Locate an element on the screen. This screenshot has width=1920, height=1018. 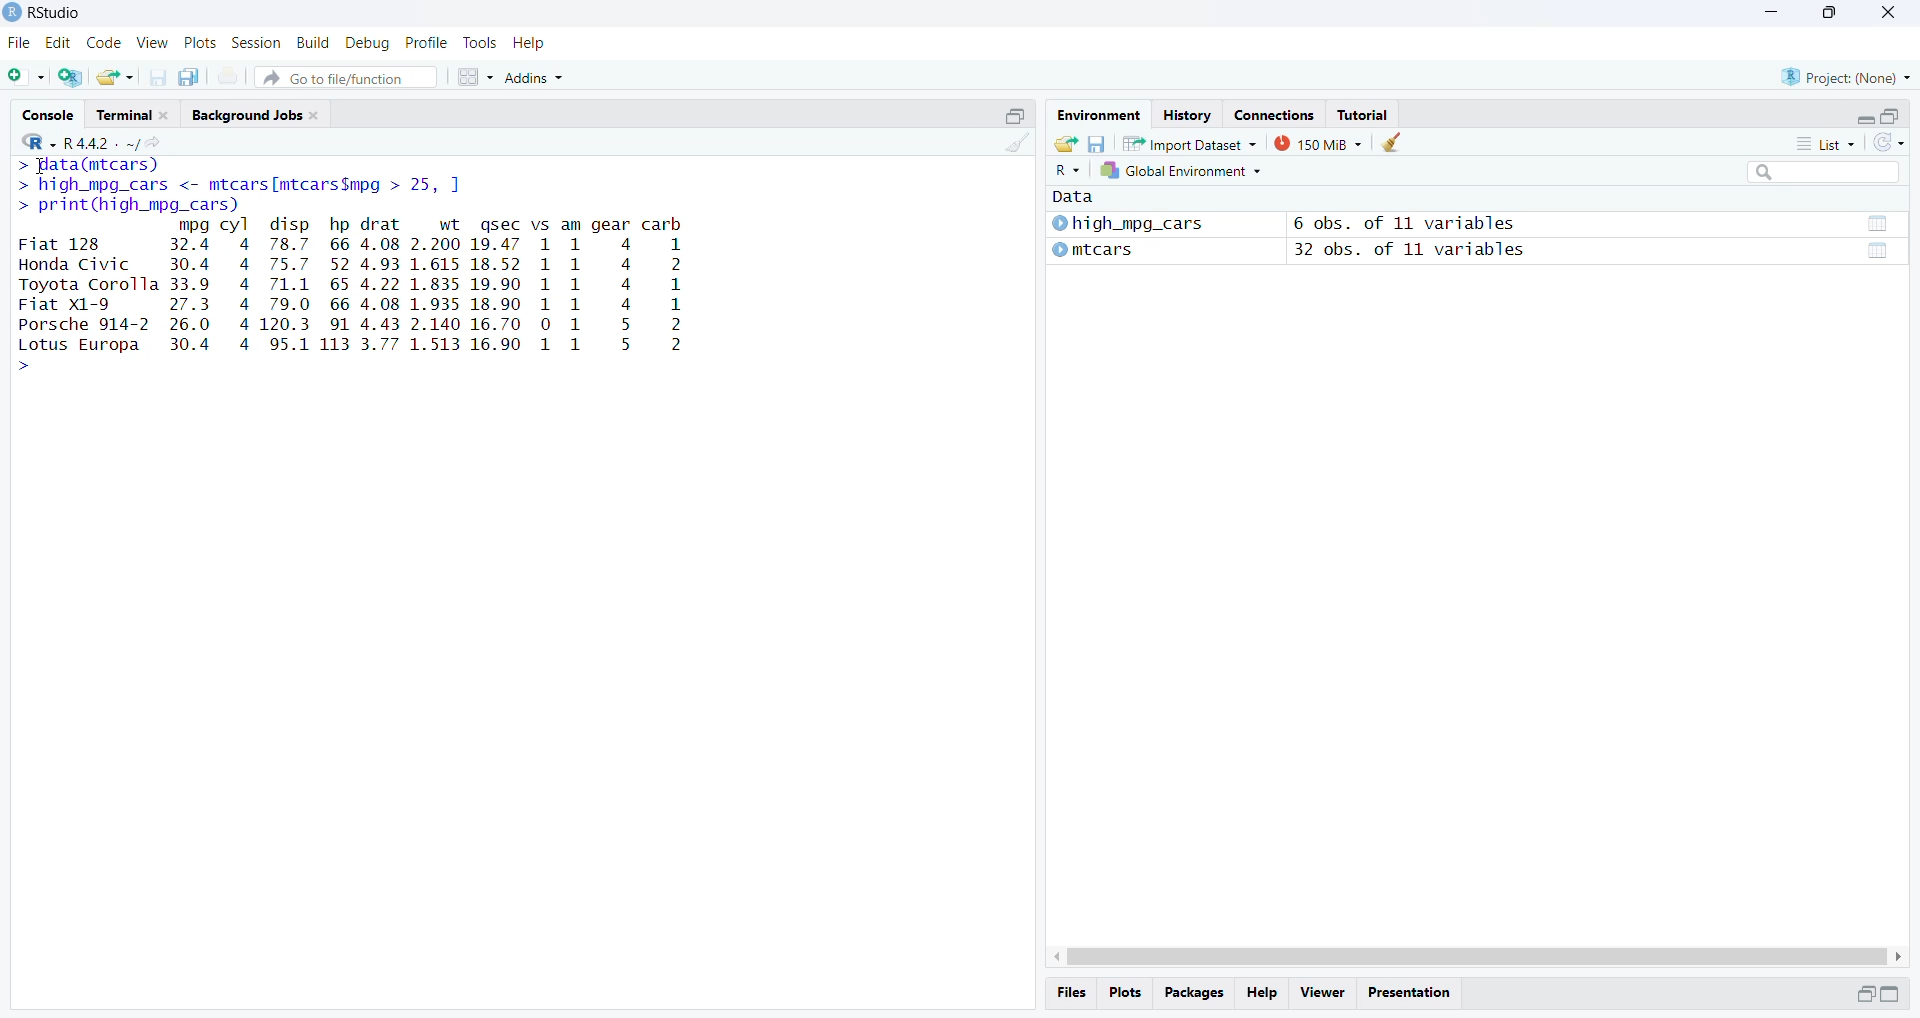
View is located at coordinates (153, 42).